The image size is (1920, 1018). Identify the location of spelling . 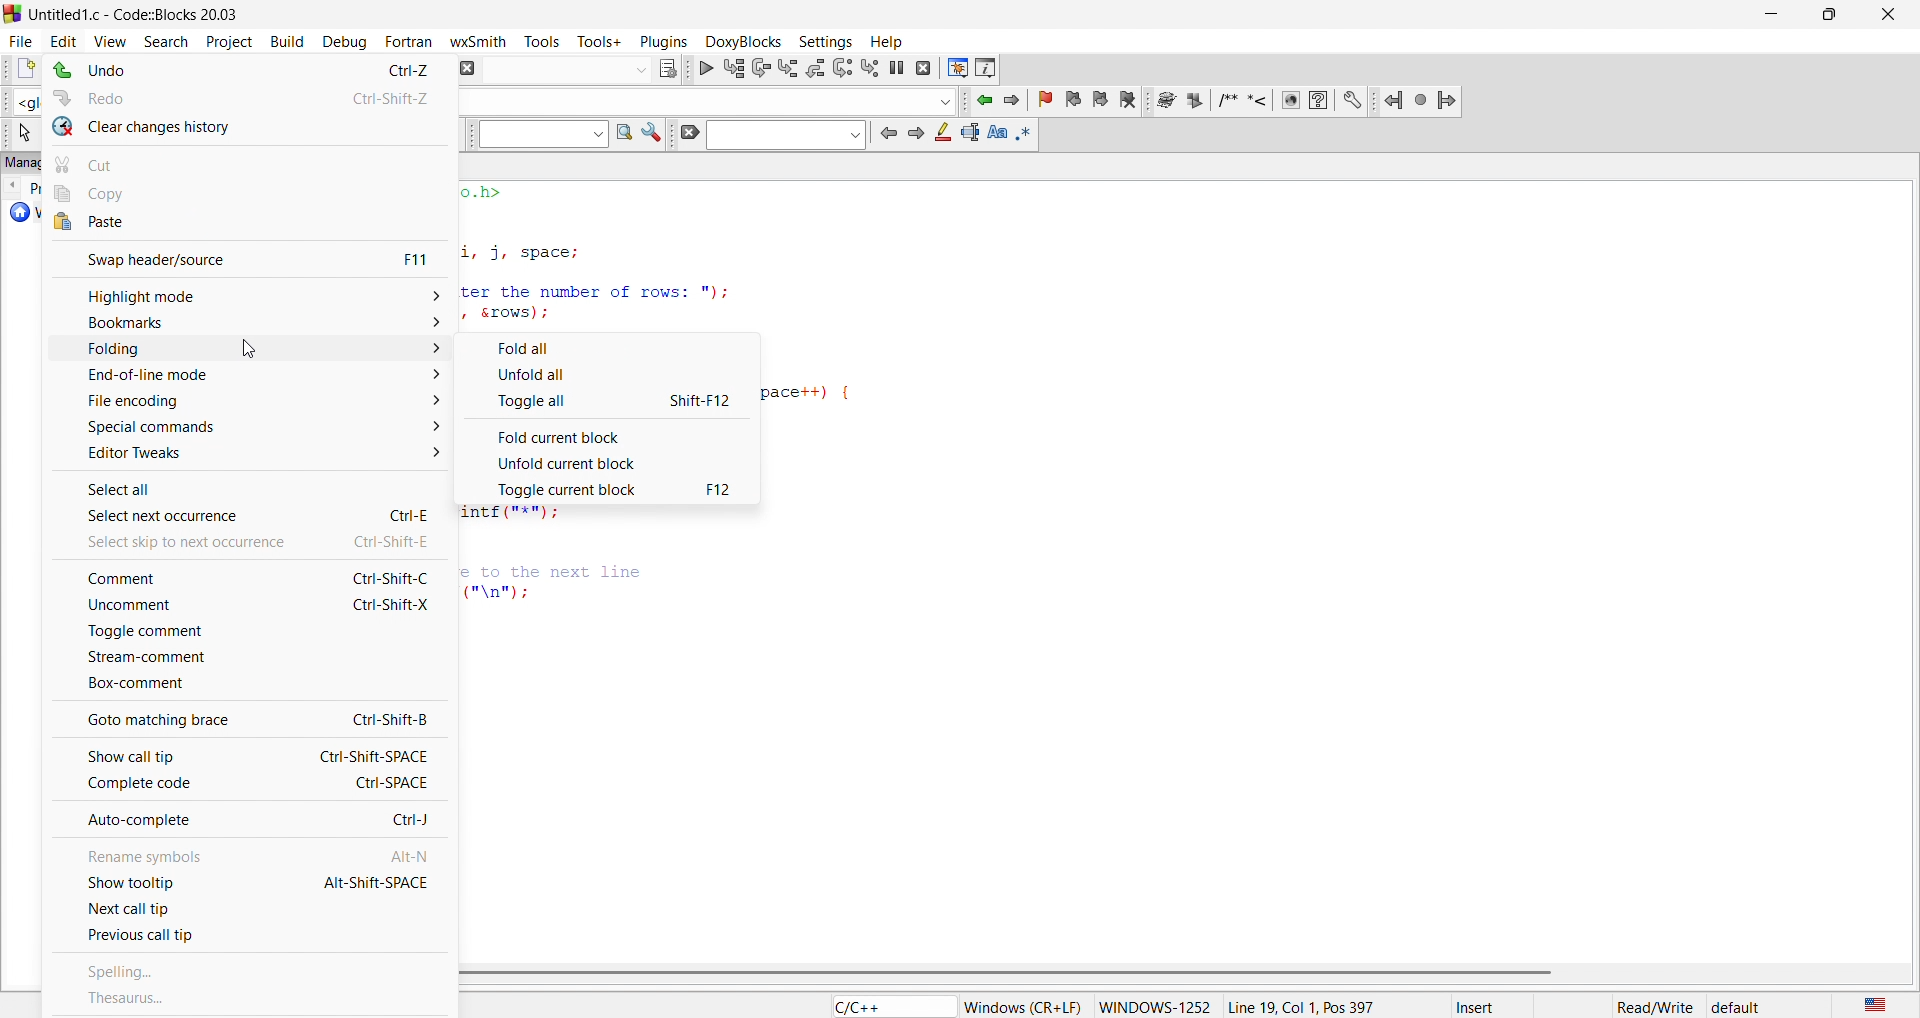
(252, 973).